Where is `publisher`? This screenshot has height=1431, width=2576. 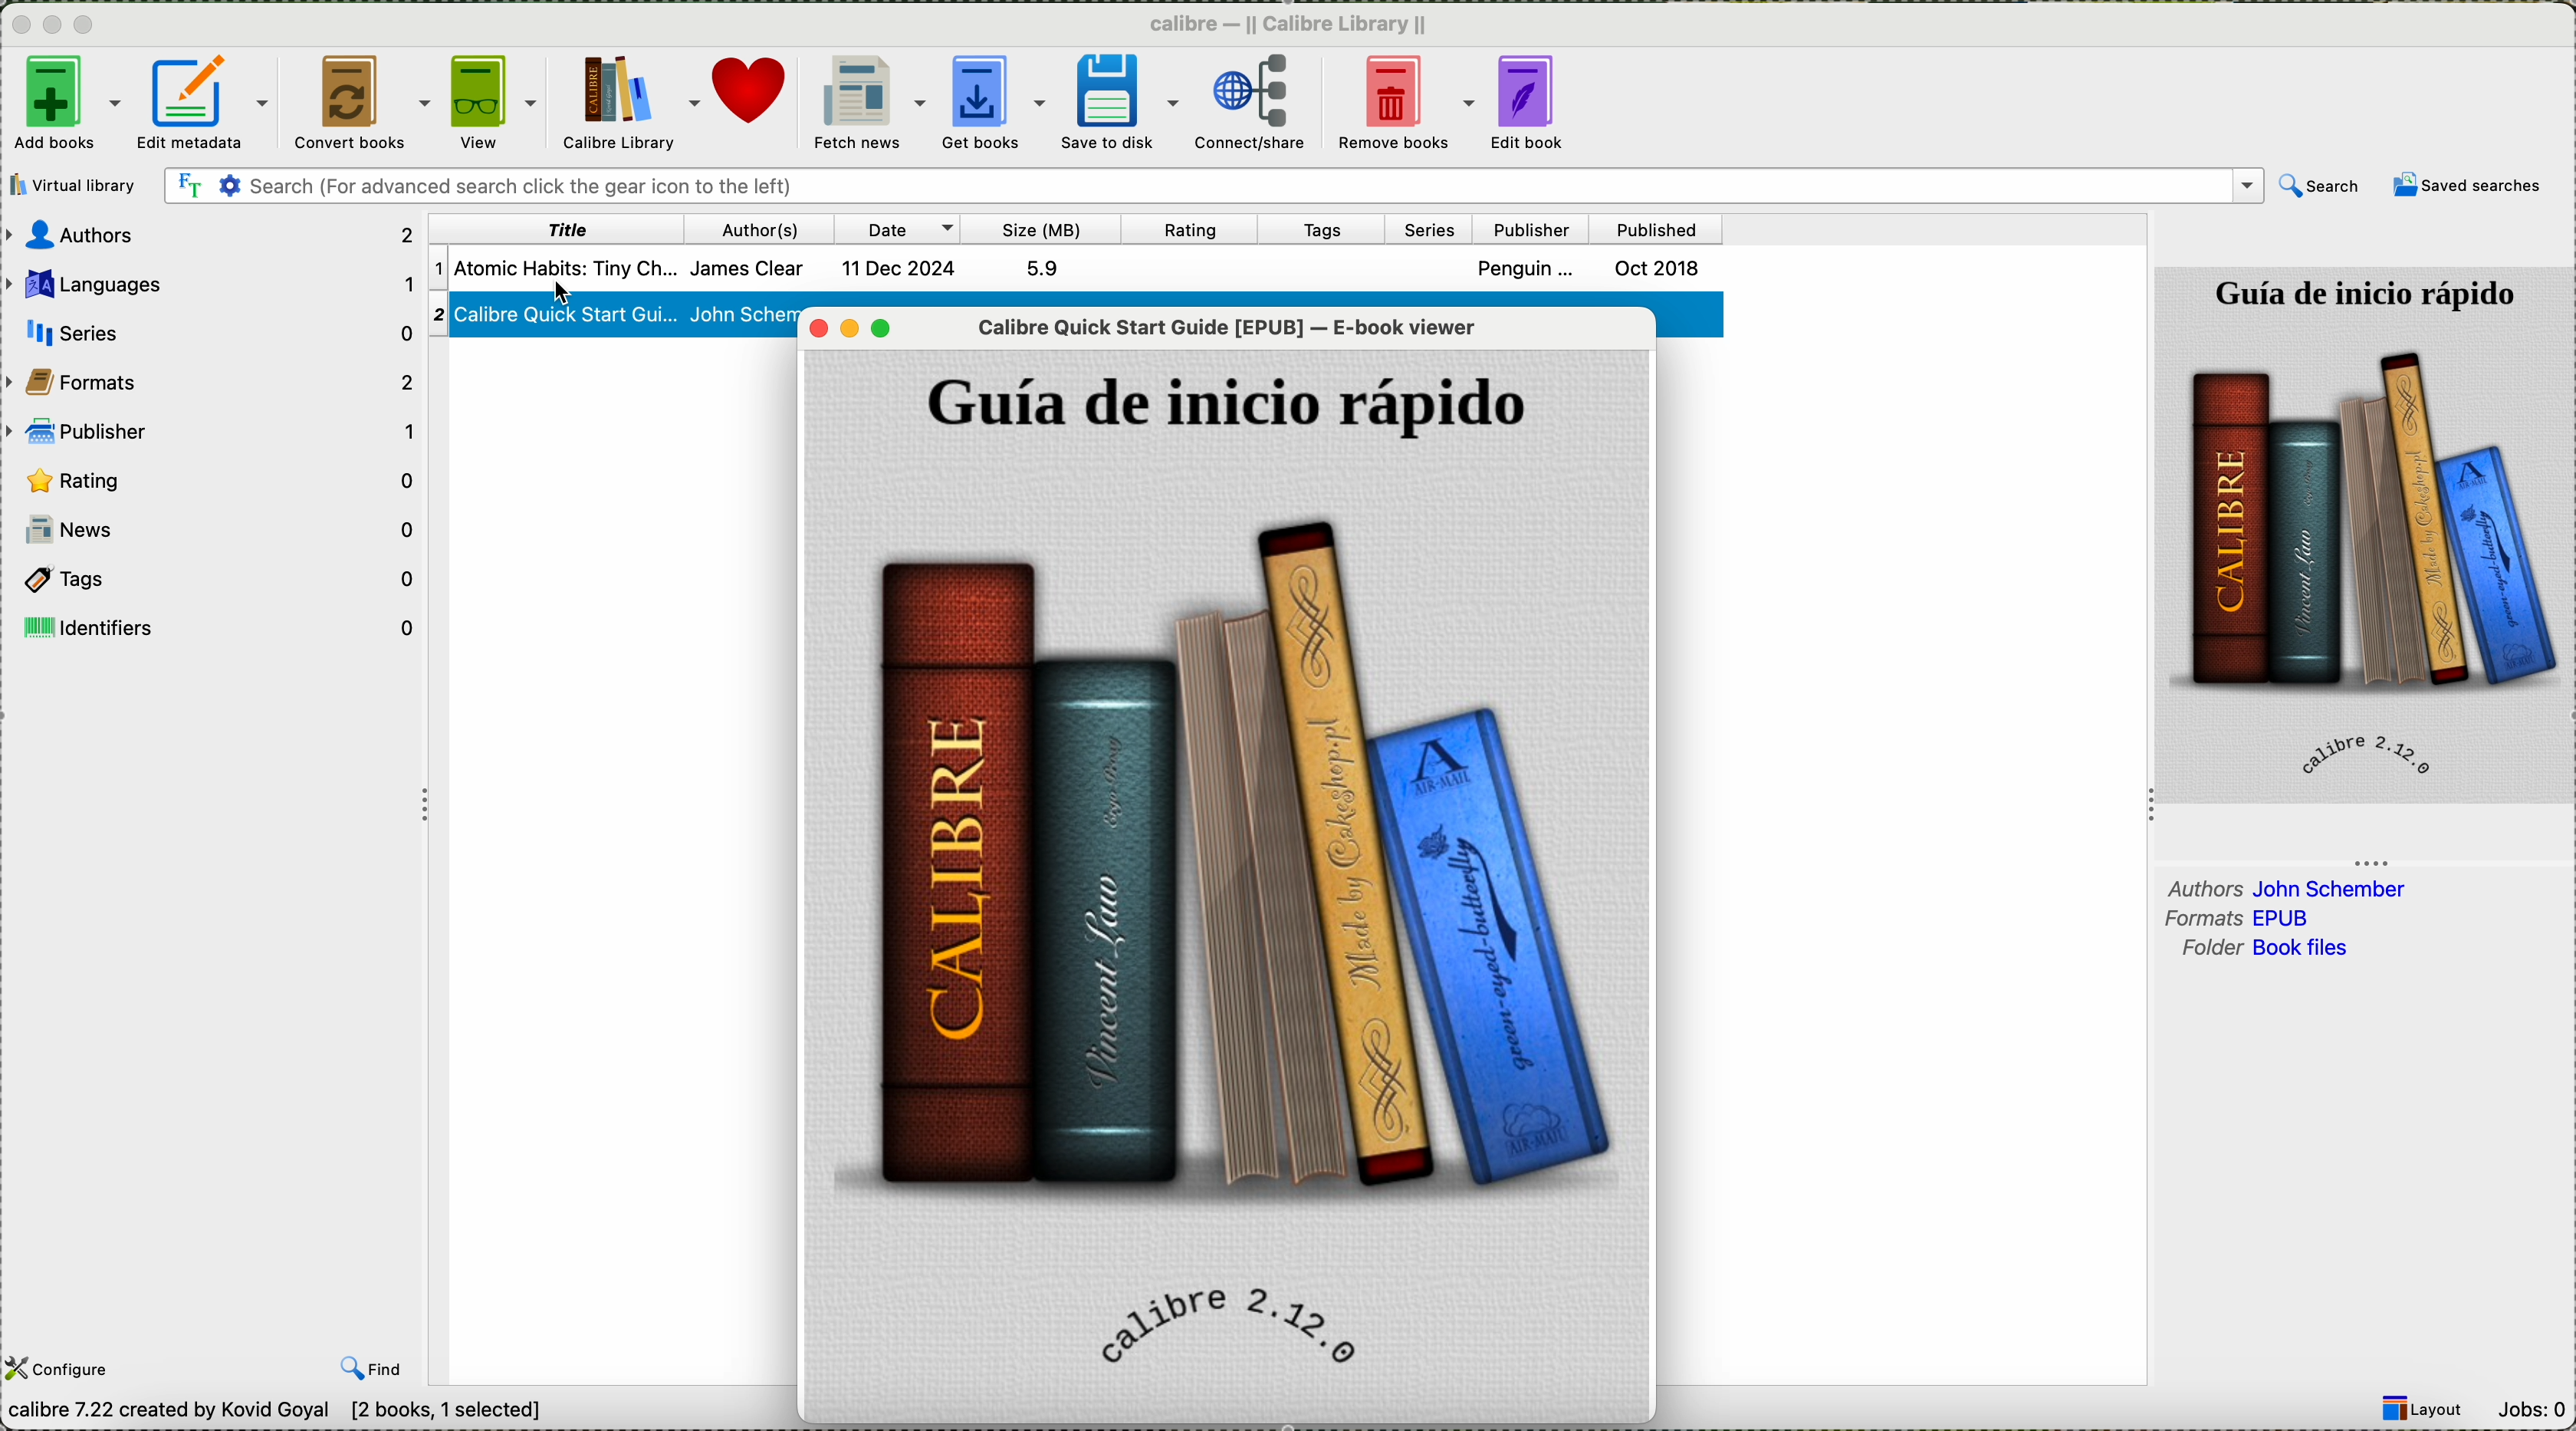
publisher is located at coordinates (213, 426).